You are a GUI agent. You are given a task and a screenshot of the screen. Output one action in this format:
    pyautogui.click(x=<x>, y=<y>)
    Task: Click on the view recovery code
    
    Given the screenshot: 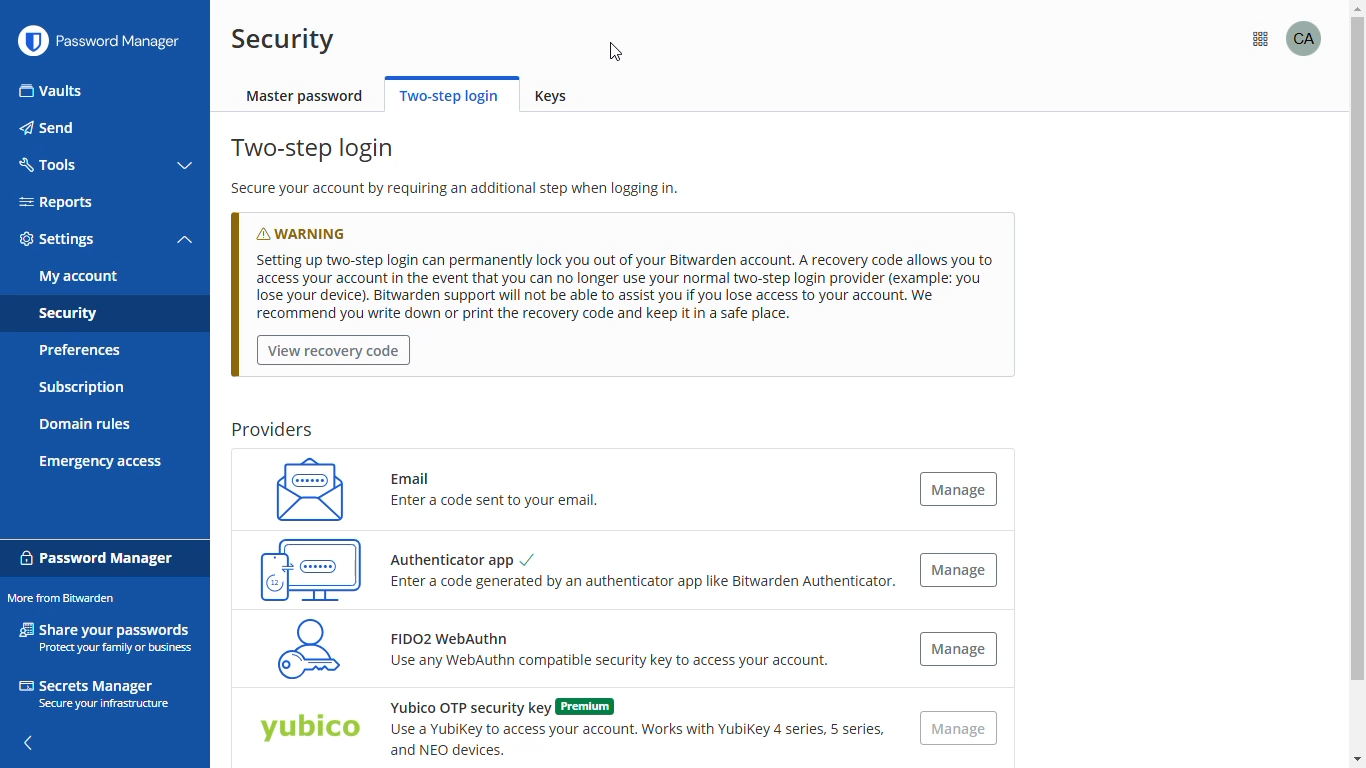 What is the action you would take?
    pyautogui.click(x=334, y=351)
    